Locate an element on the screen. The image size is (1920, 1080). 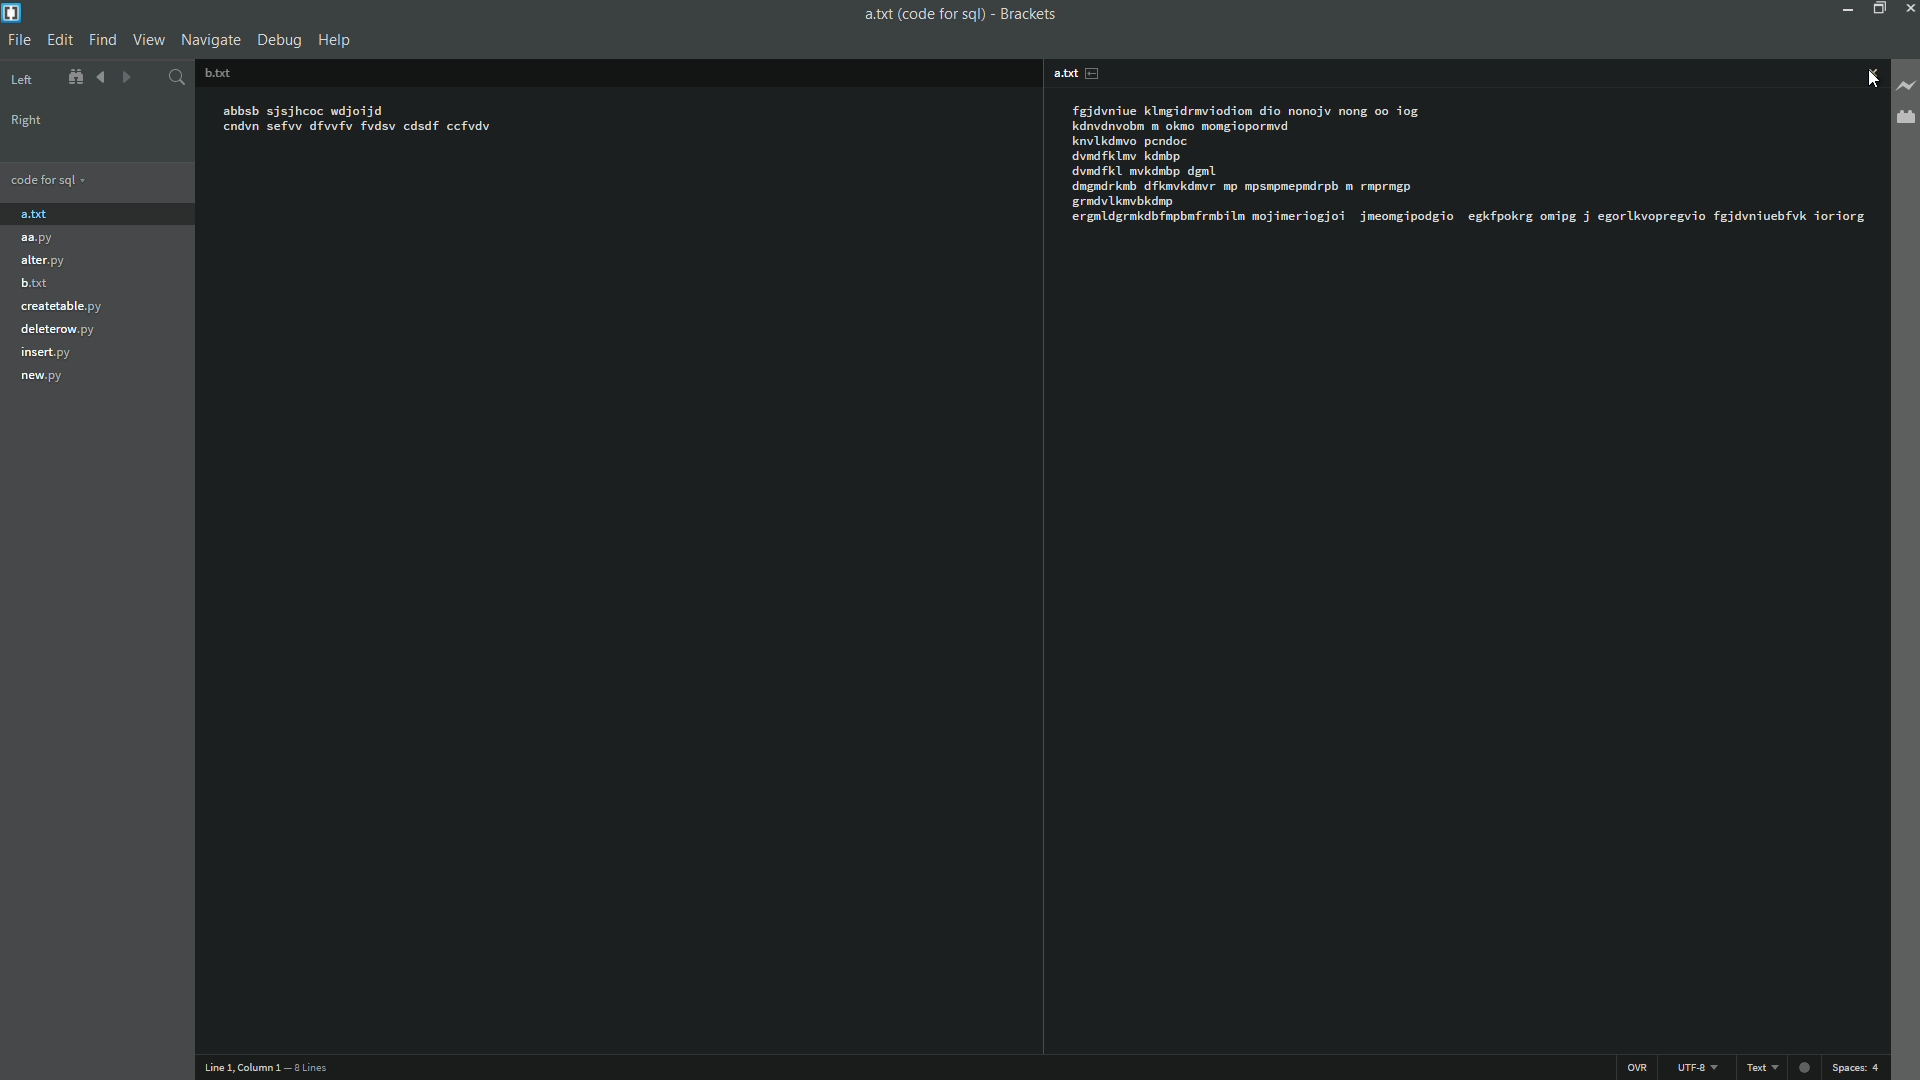
warnings is located at coordinates (1802, 1065).